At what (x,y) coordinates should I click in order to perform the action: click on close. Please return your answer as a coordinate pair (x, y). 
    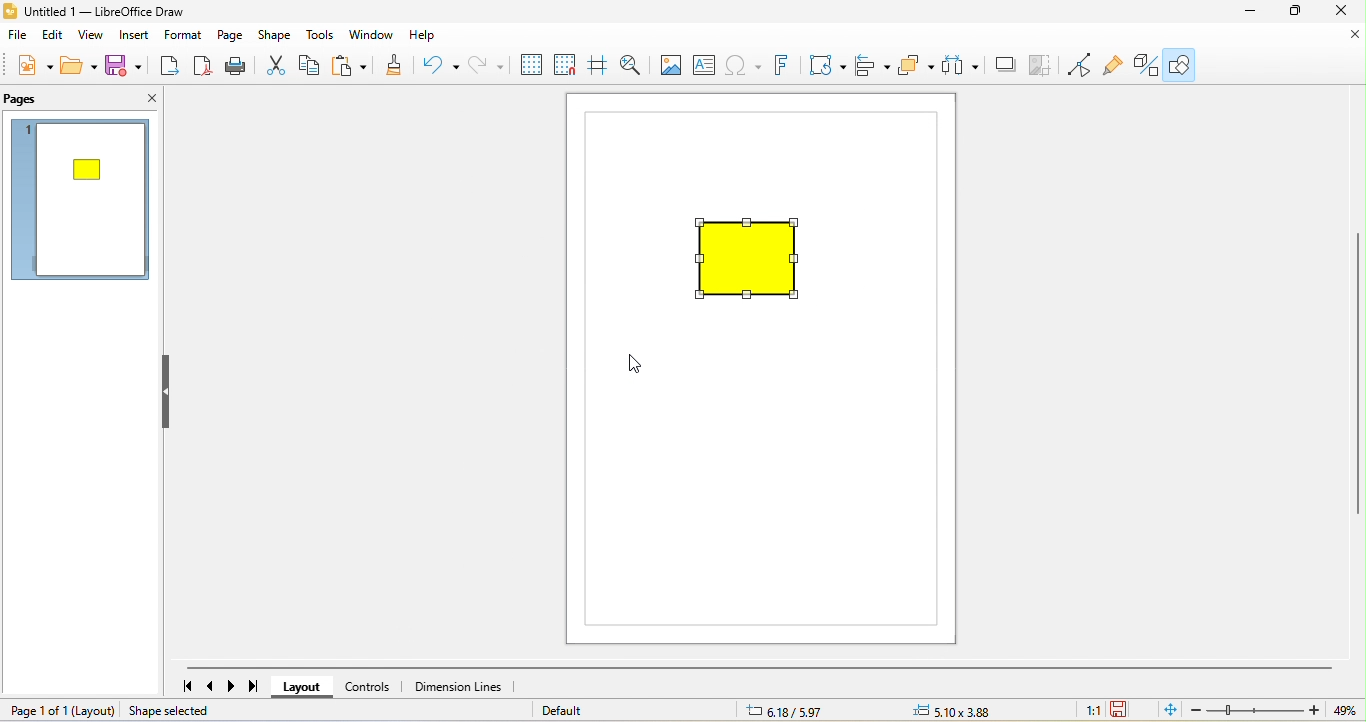
    Looking at the image, I should click on (1351, 36).